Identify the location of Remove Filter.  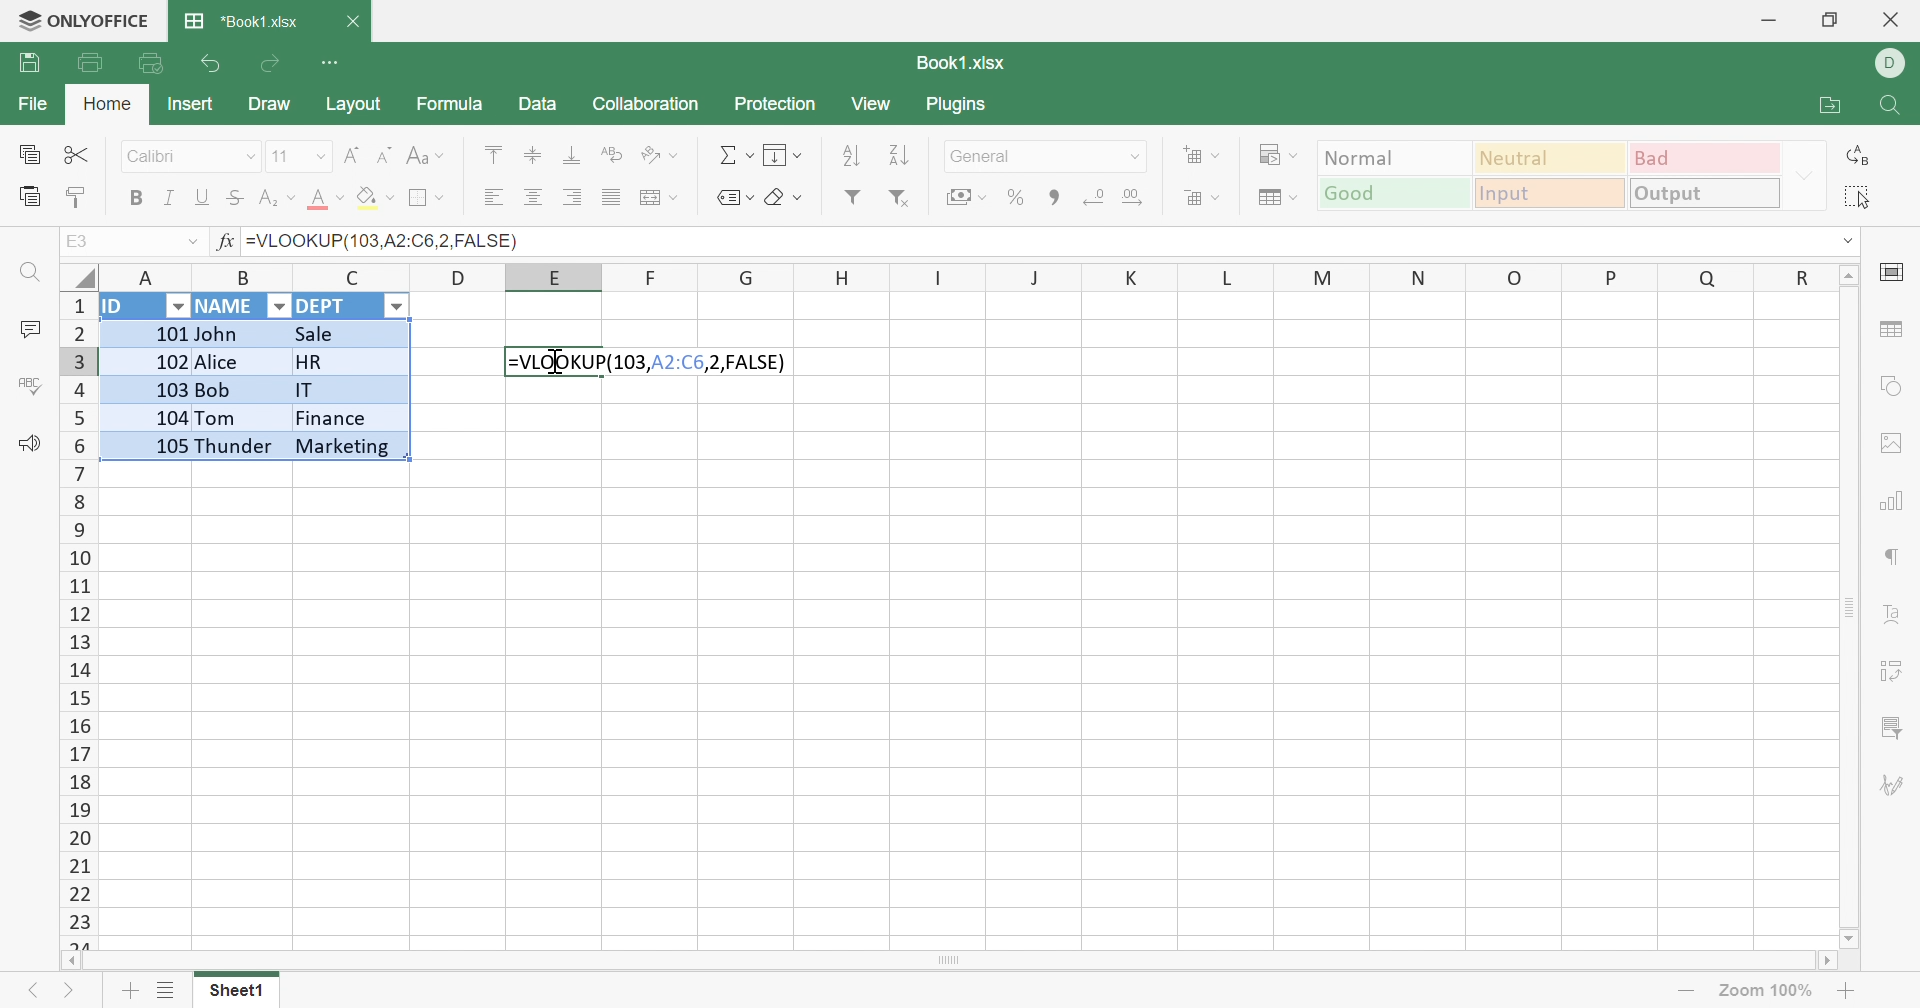
(898, 197).